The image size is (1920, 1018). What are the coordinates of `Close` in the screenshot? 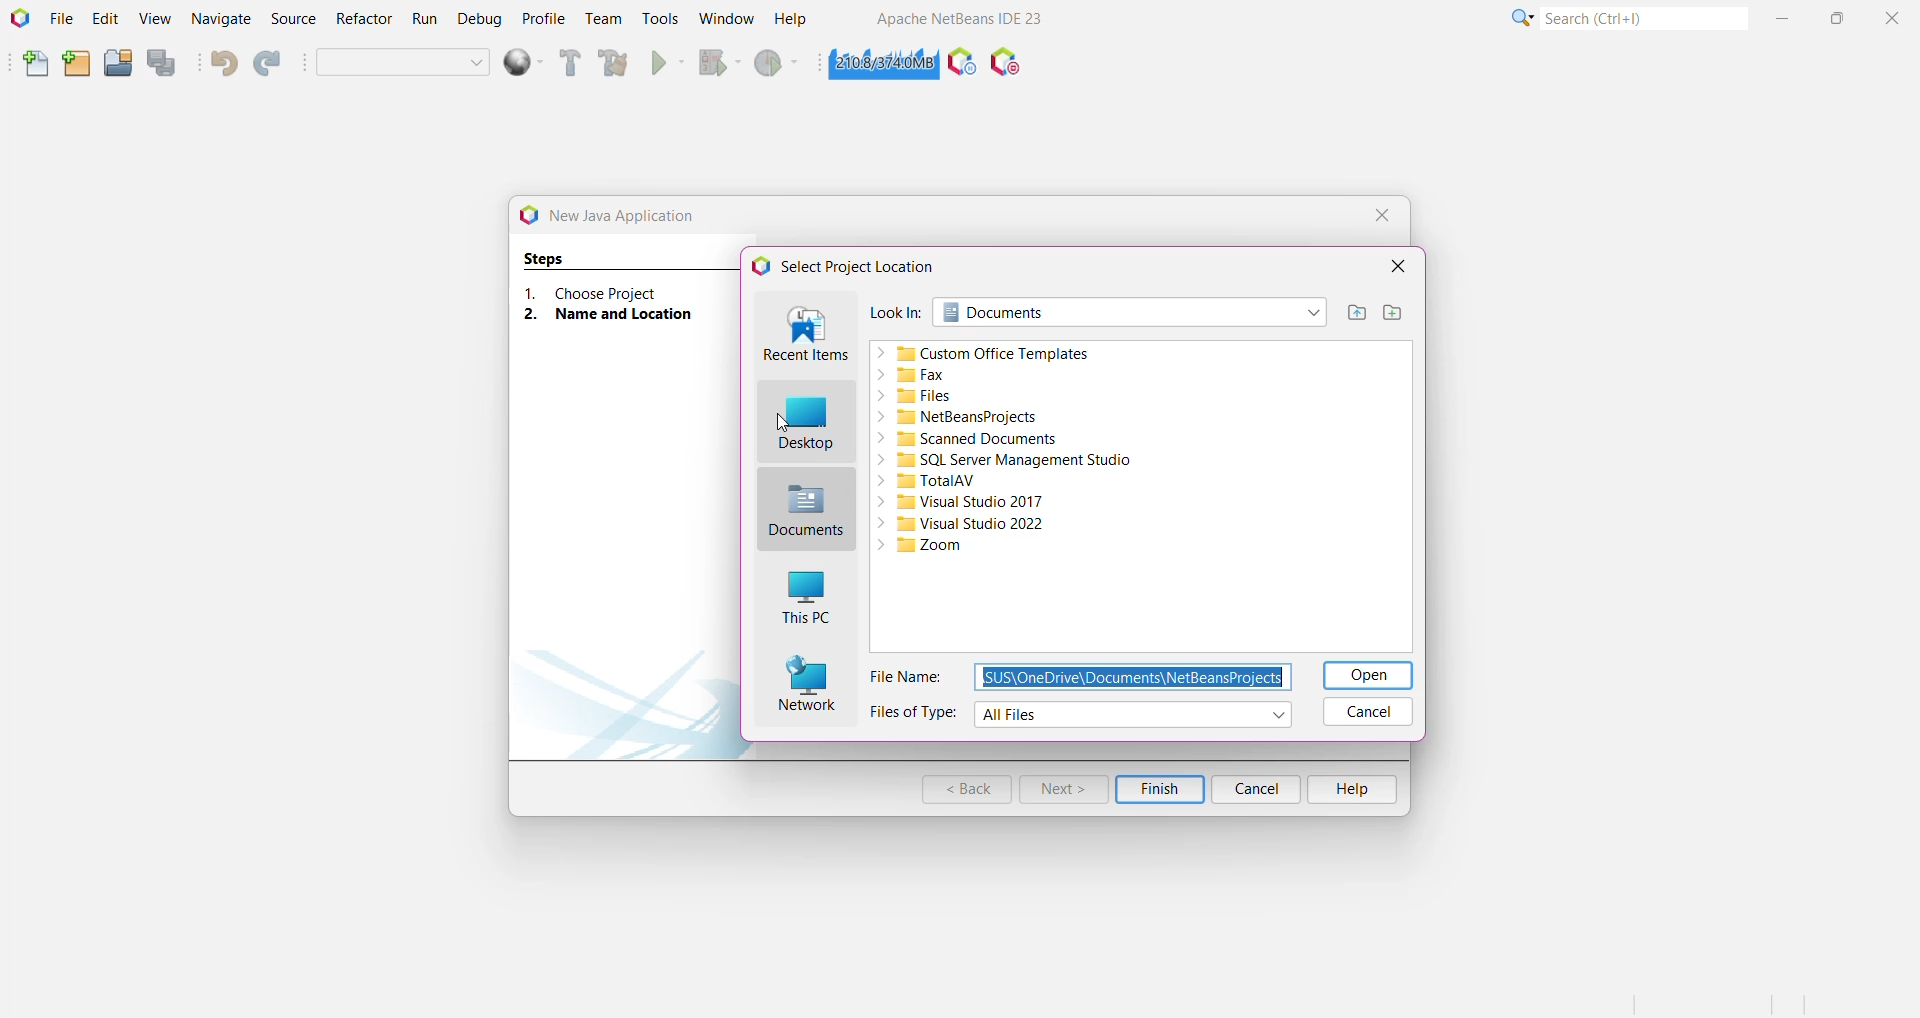 It's located at (1397, 267).